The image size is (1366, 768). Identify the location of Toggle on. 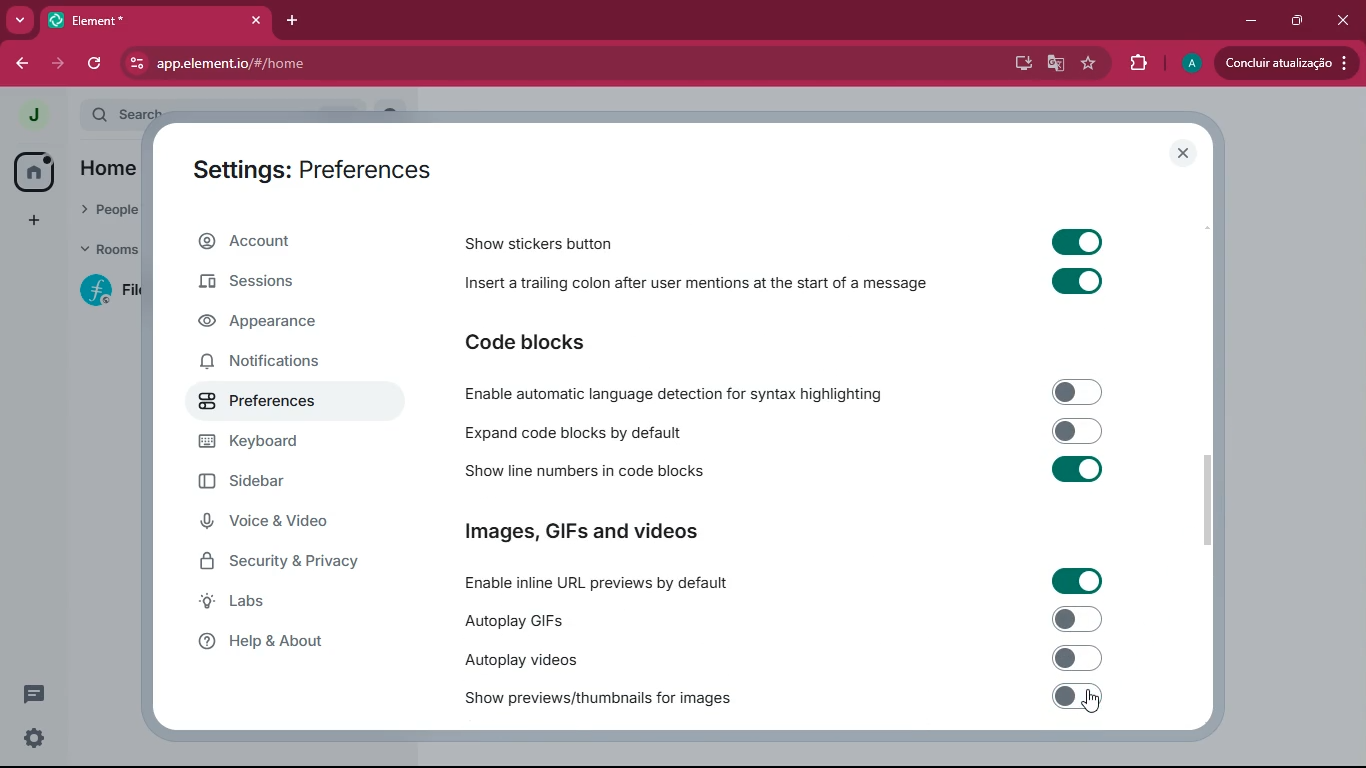
(1079, 240).